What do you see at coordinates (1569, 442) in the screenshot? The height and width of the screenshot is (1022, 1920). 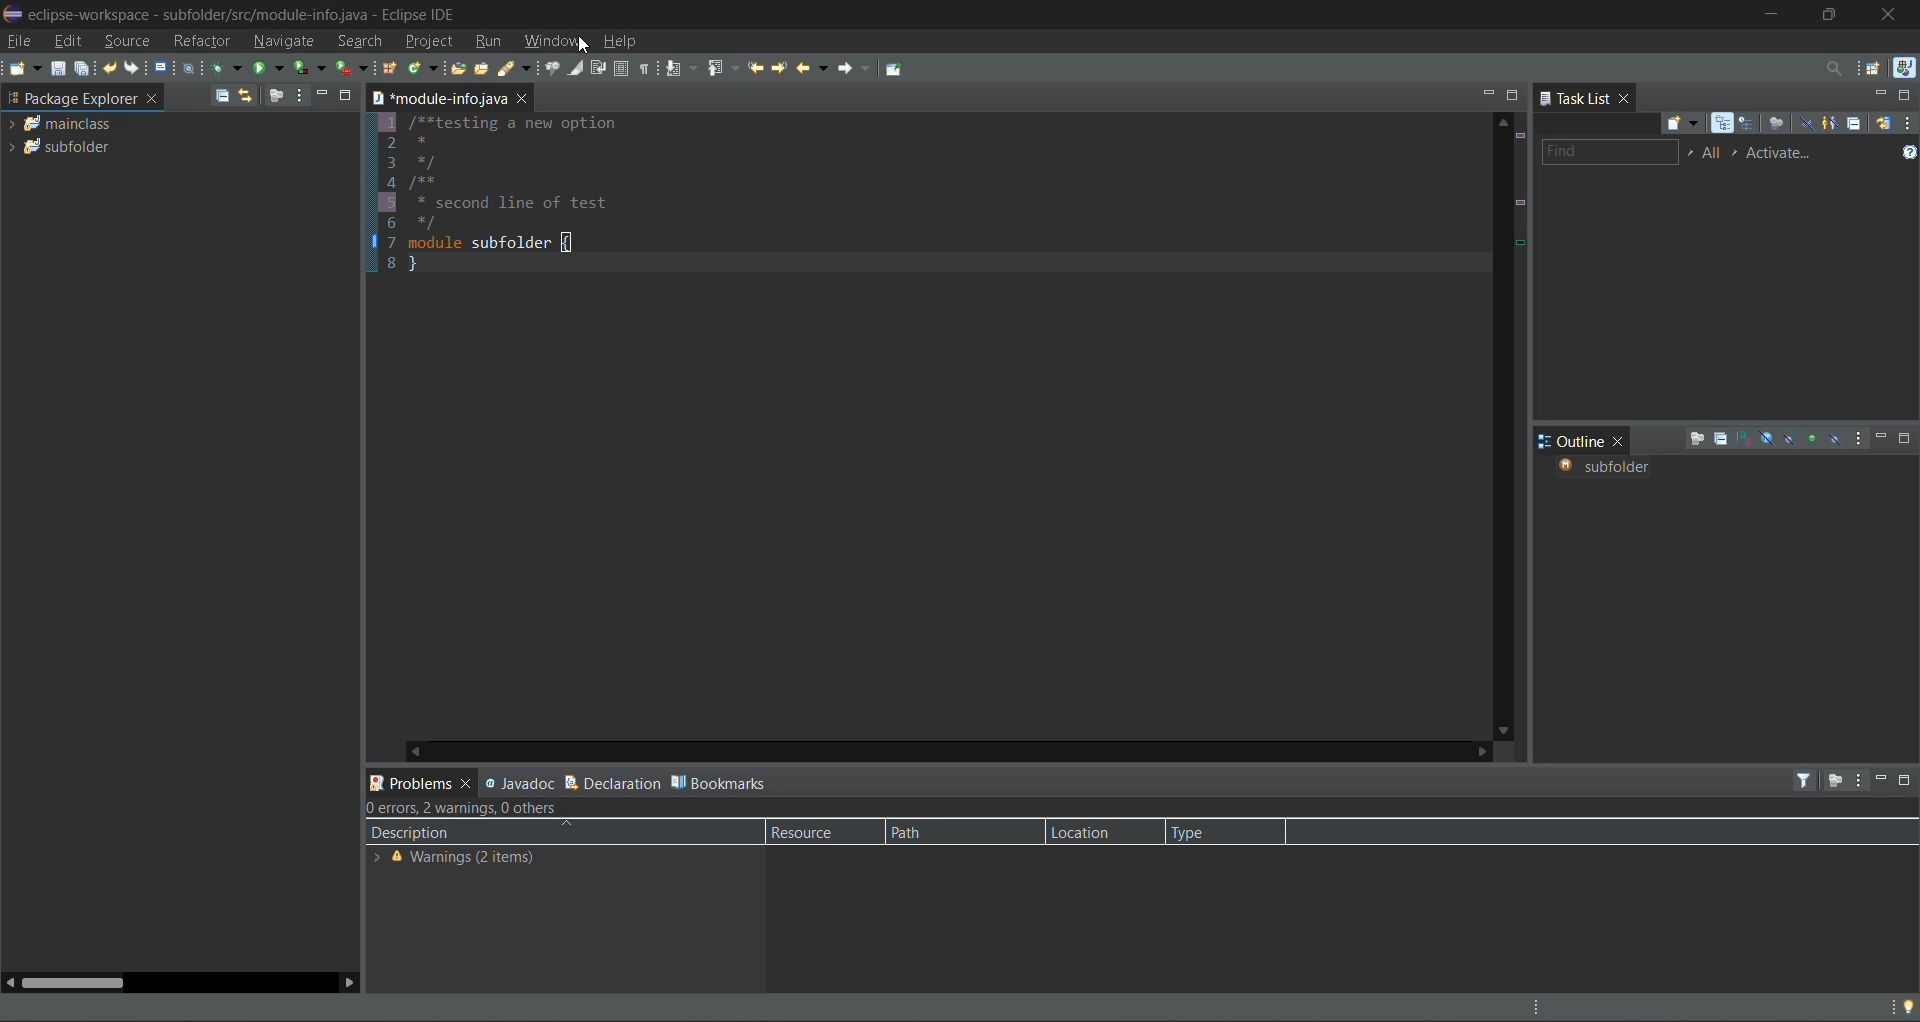 I see `outline` at bounding box center [1569, 442].